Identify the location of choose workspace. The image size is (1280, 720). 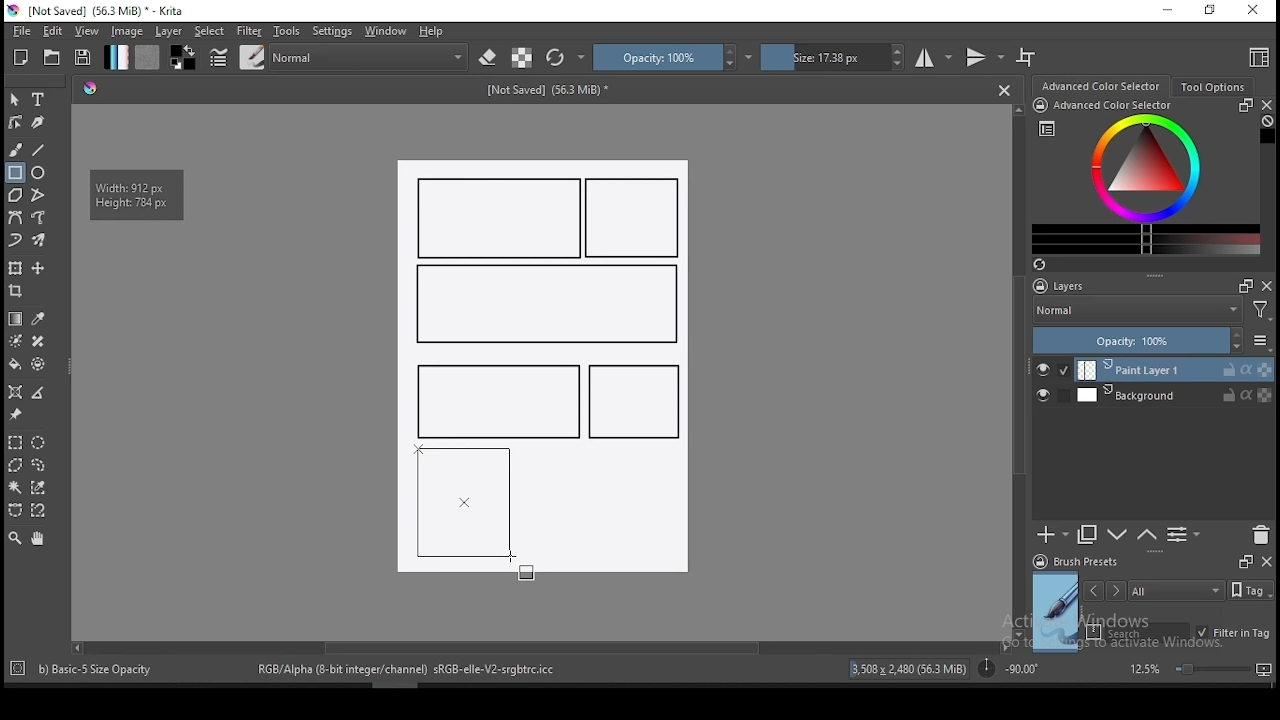
(1257, 57).